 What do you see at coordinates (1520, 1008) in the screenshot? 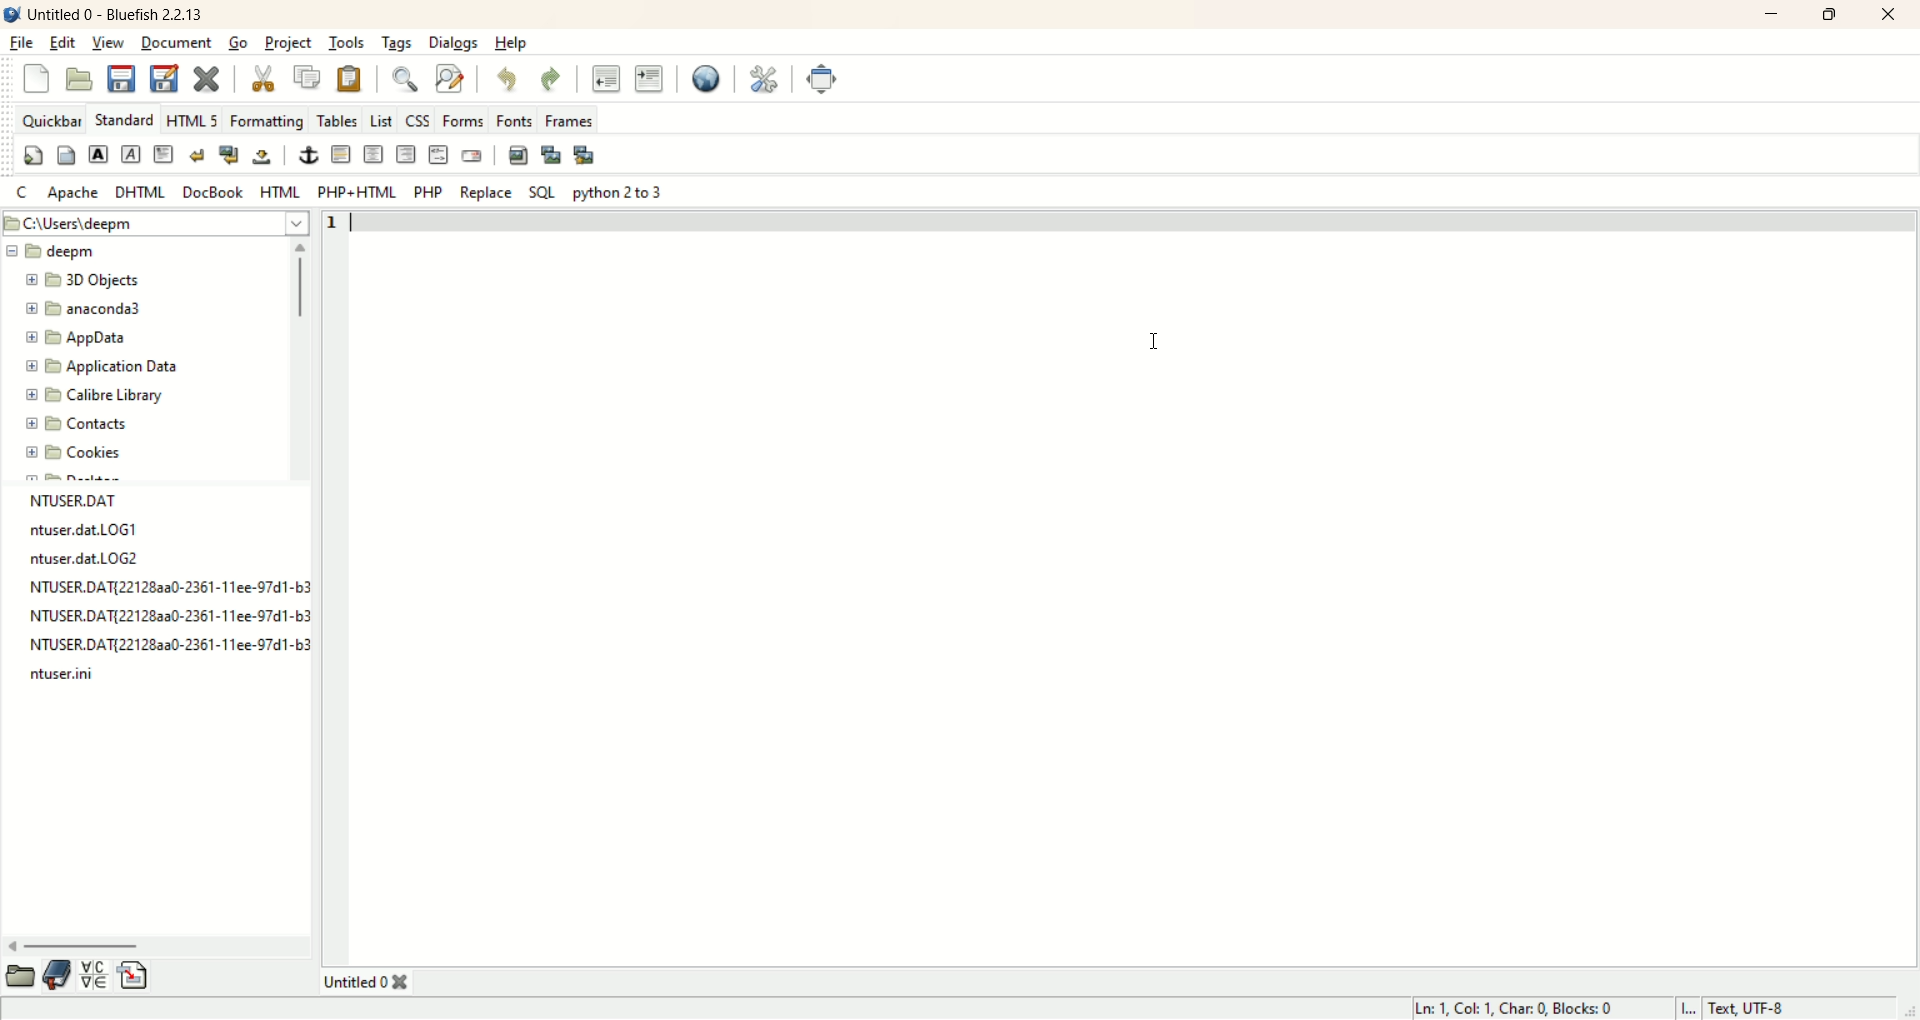
I see `lin, col, char, blocks` at bounding box center [1520, 1008].